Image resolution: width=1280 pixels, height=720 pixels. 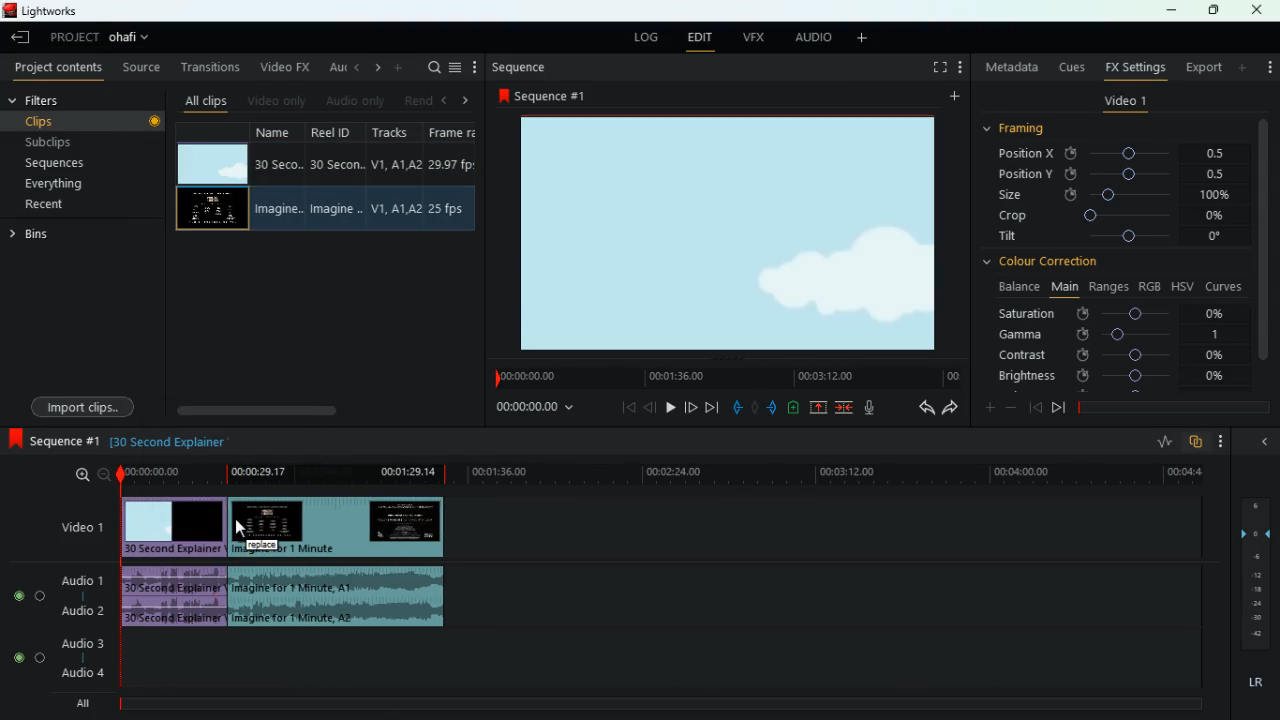 What do you see at coordinates (282, 68) in the screenshot?
I see `video fx` at bounding box center [282, 68].